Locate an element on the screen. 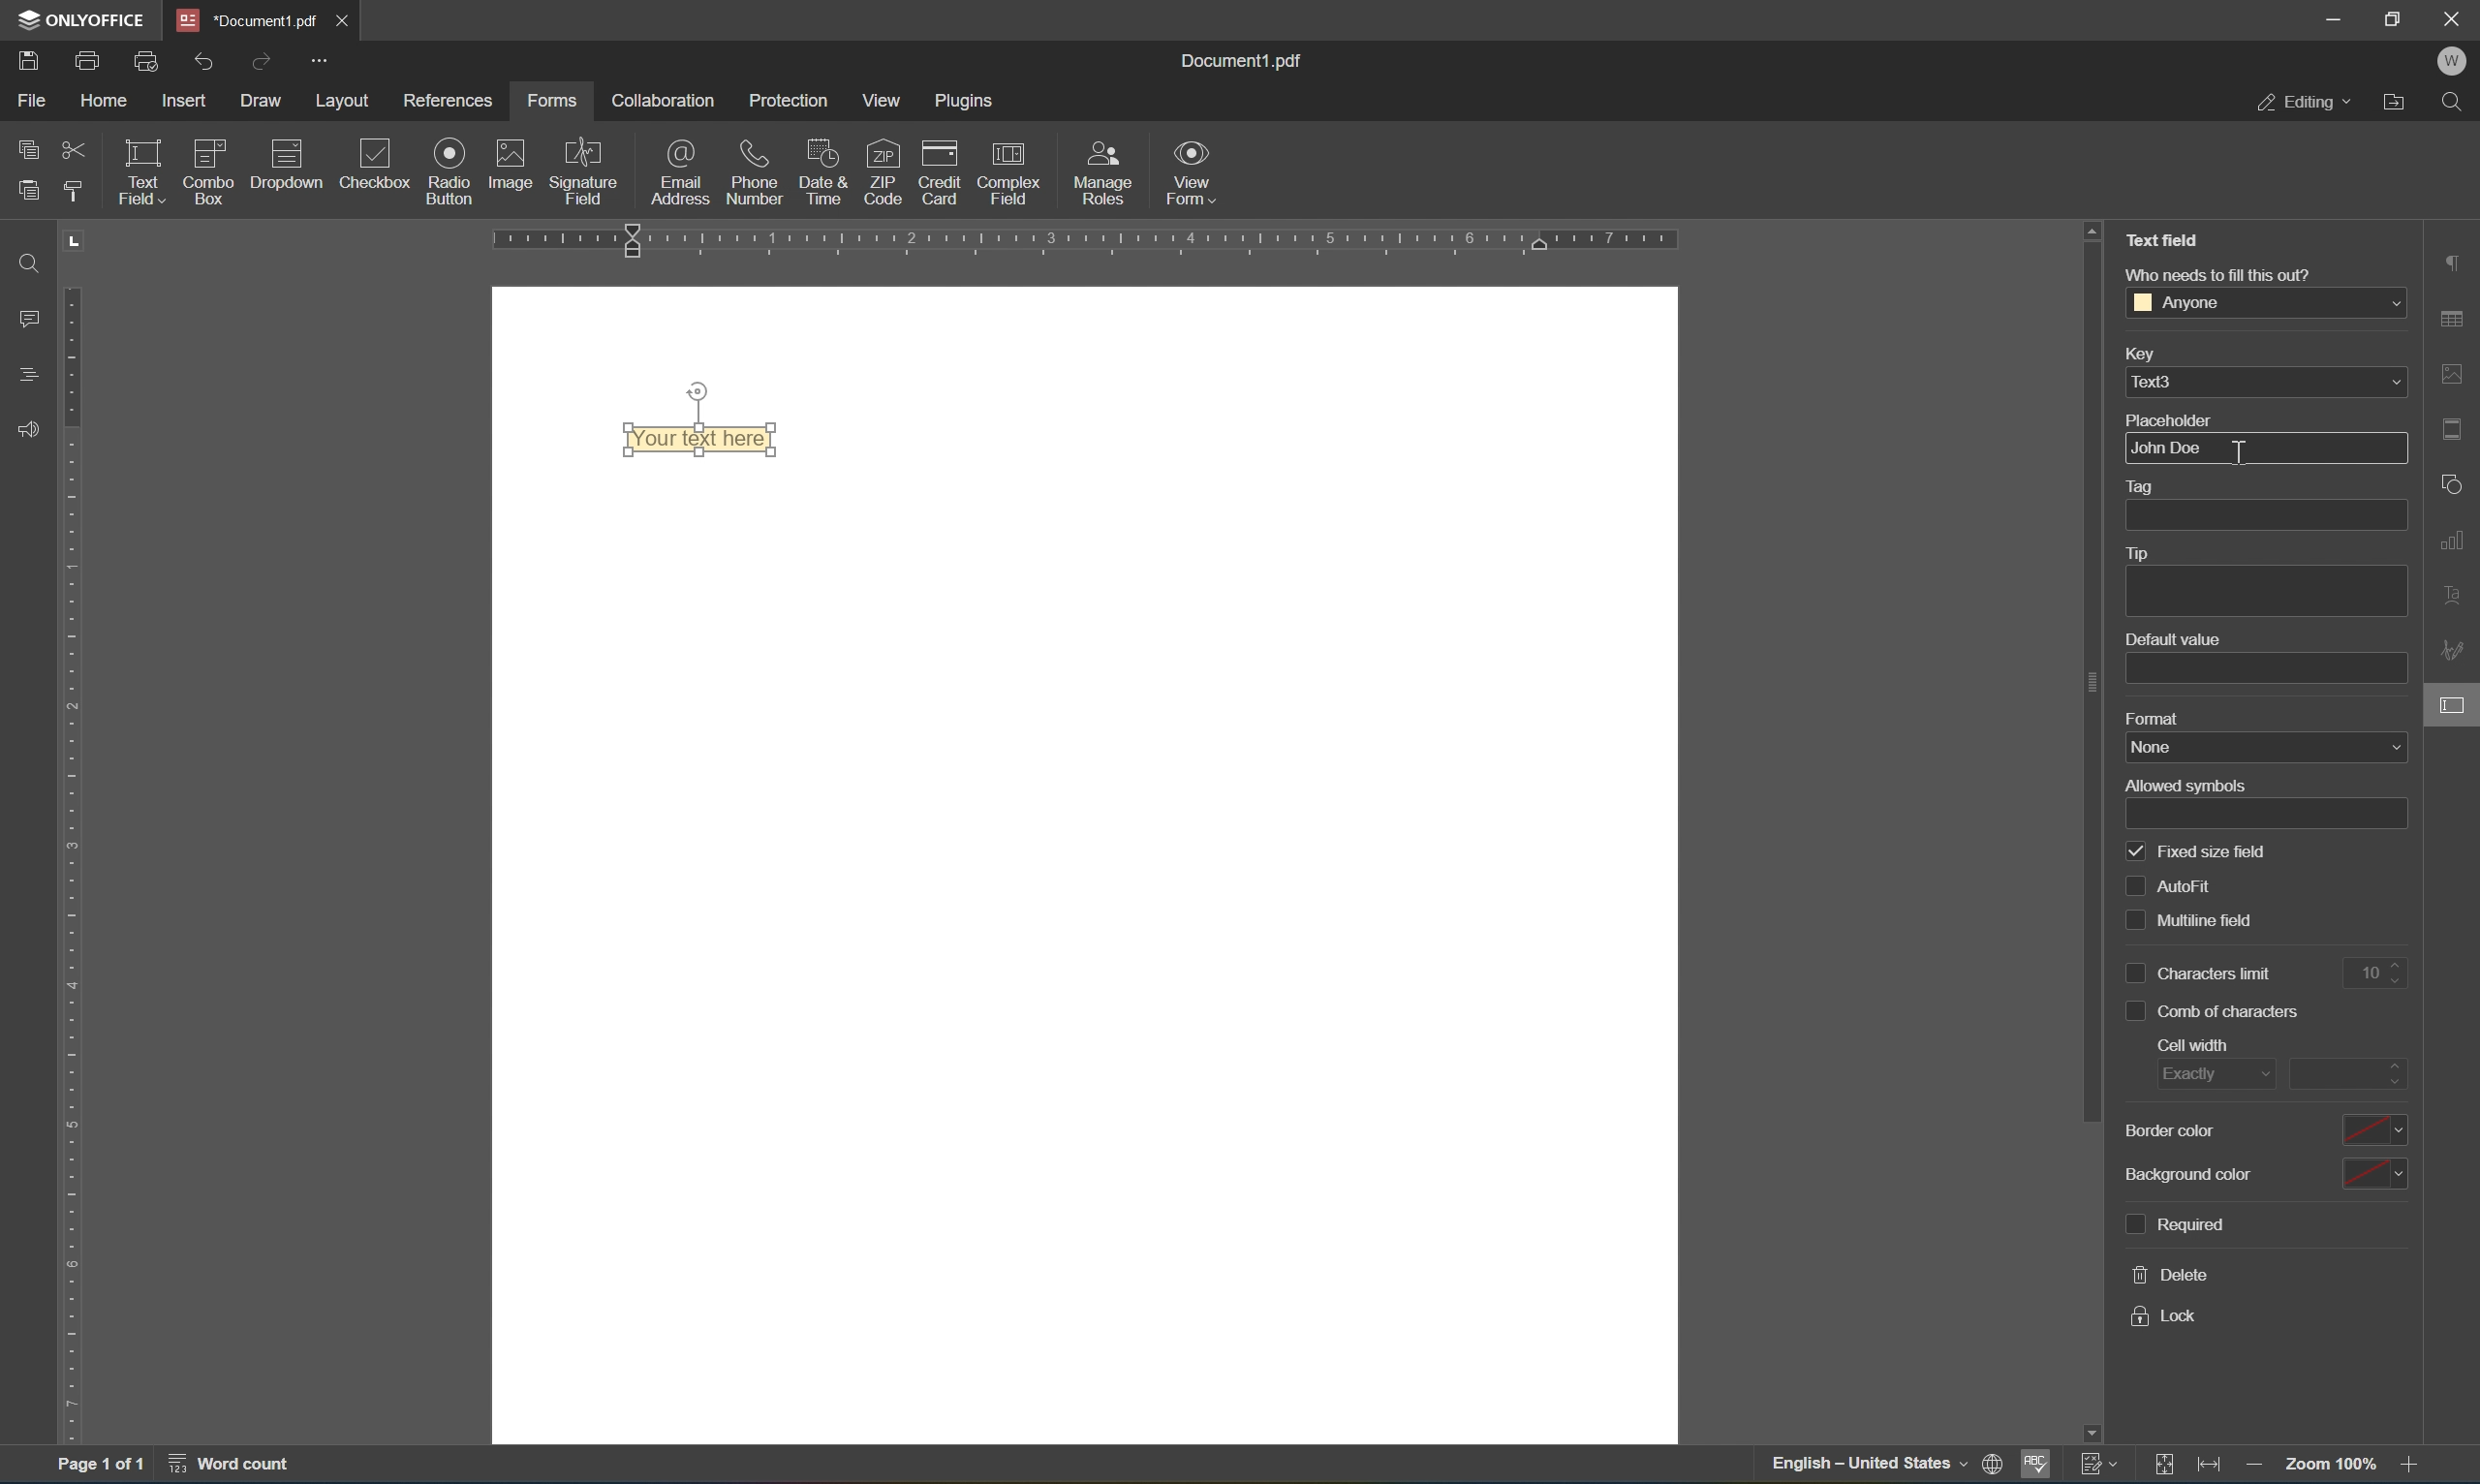 The height and width of the screenshot is (1484, 2480). view is located at coordinates (885, 100).